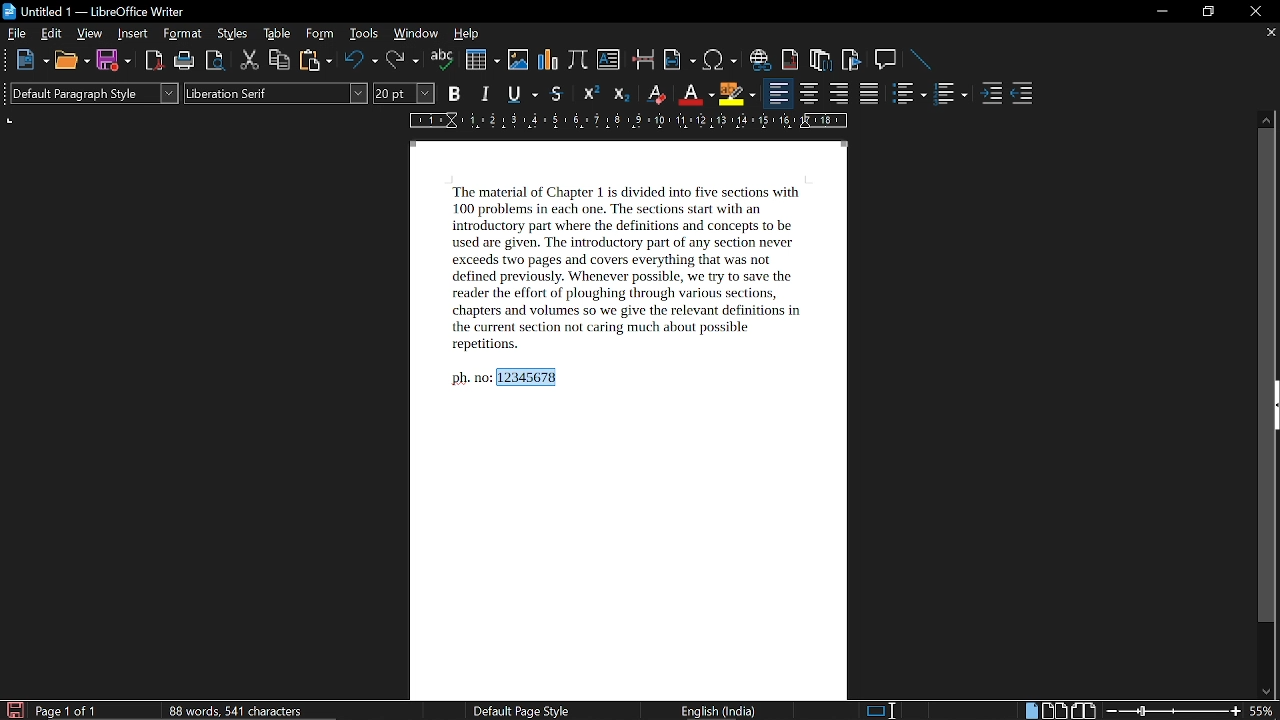  I want to click on line, so click(920, 59).